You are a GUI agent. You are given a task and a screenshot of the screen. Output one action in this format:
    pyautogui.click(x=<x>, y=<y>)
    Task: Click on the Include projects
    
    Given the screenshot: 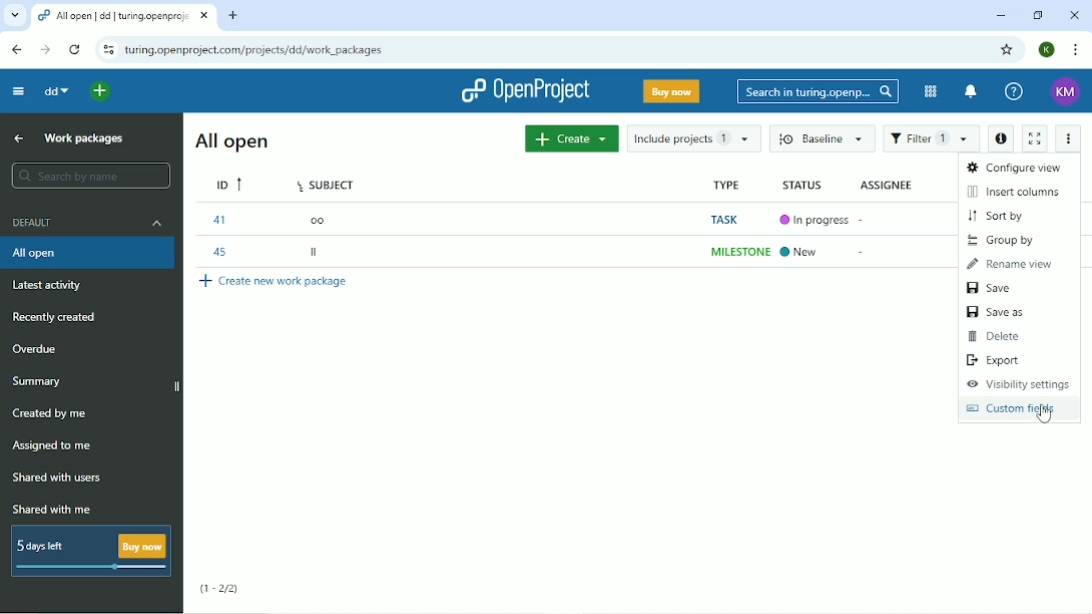 What is the action you would take?
    pyautogui.click(x=695, y=138)
    